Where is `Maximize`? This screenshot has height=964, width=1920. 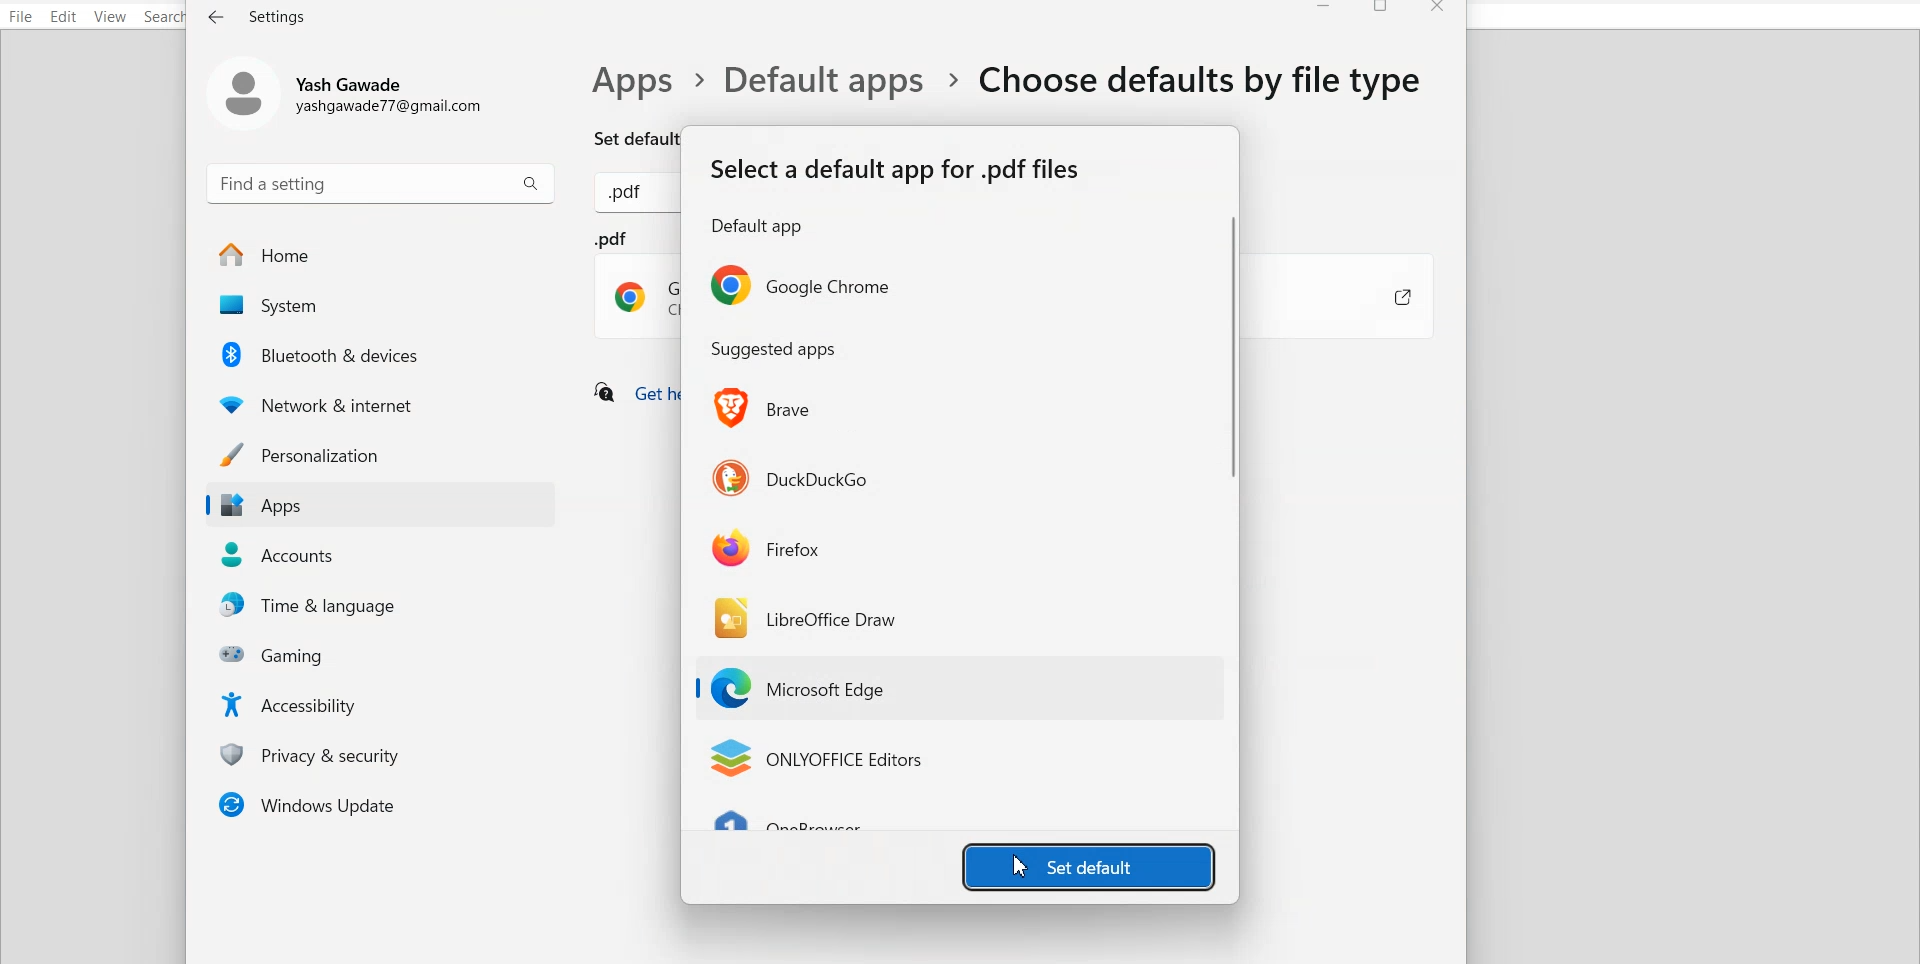 Maximize is located at coordinates (1383, 10).